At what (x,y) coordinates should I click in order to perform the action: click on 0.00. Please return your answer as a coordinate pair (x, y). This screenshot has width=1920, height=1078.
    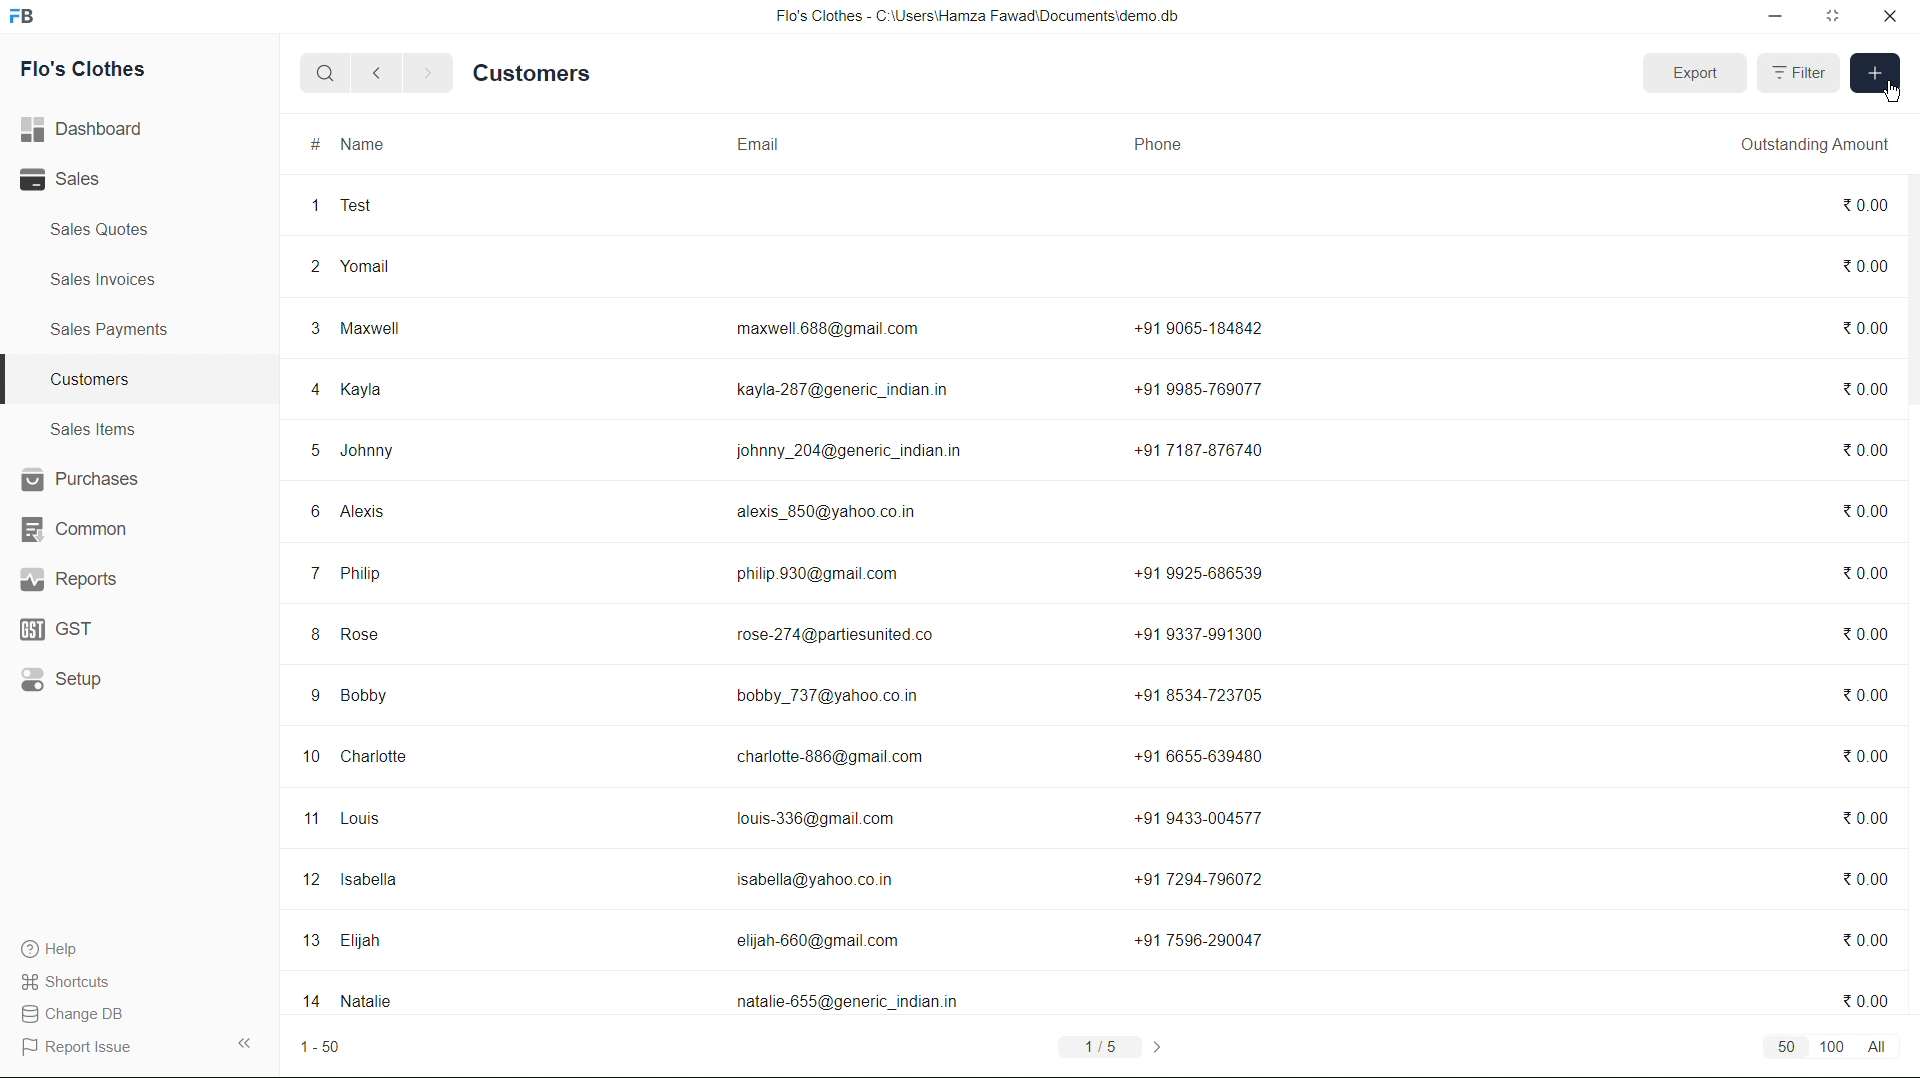
    Looking at the image, I should click on (1864, 878).